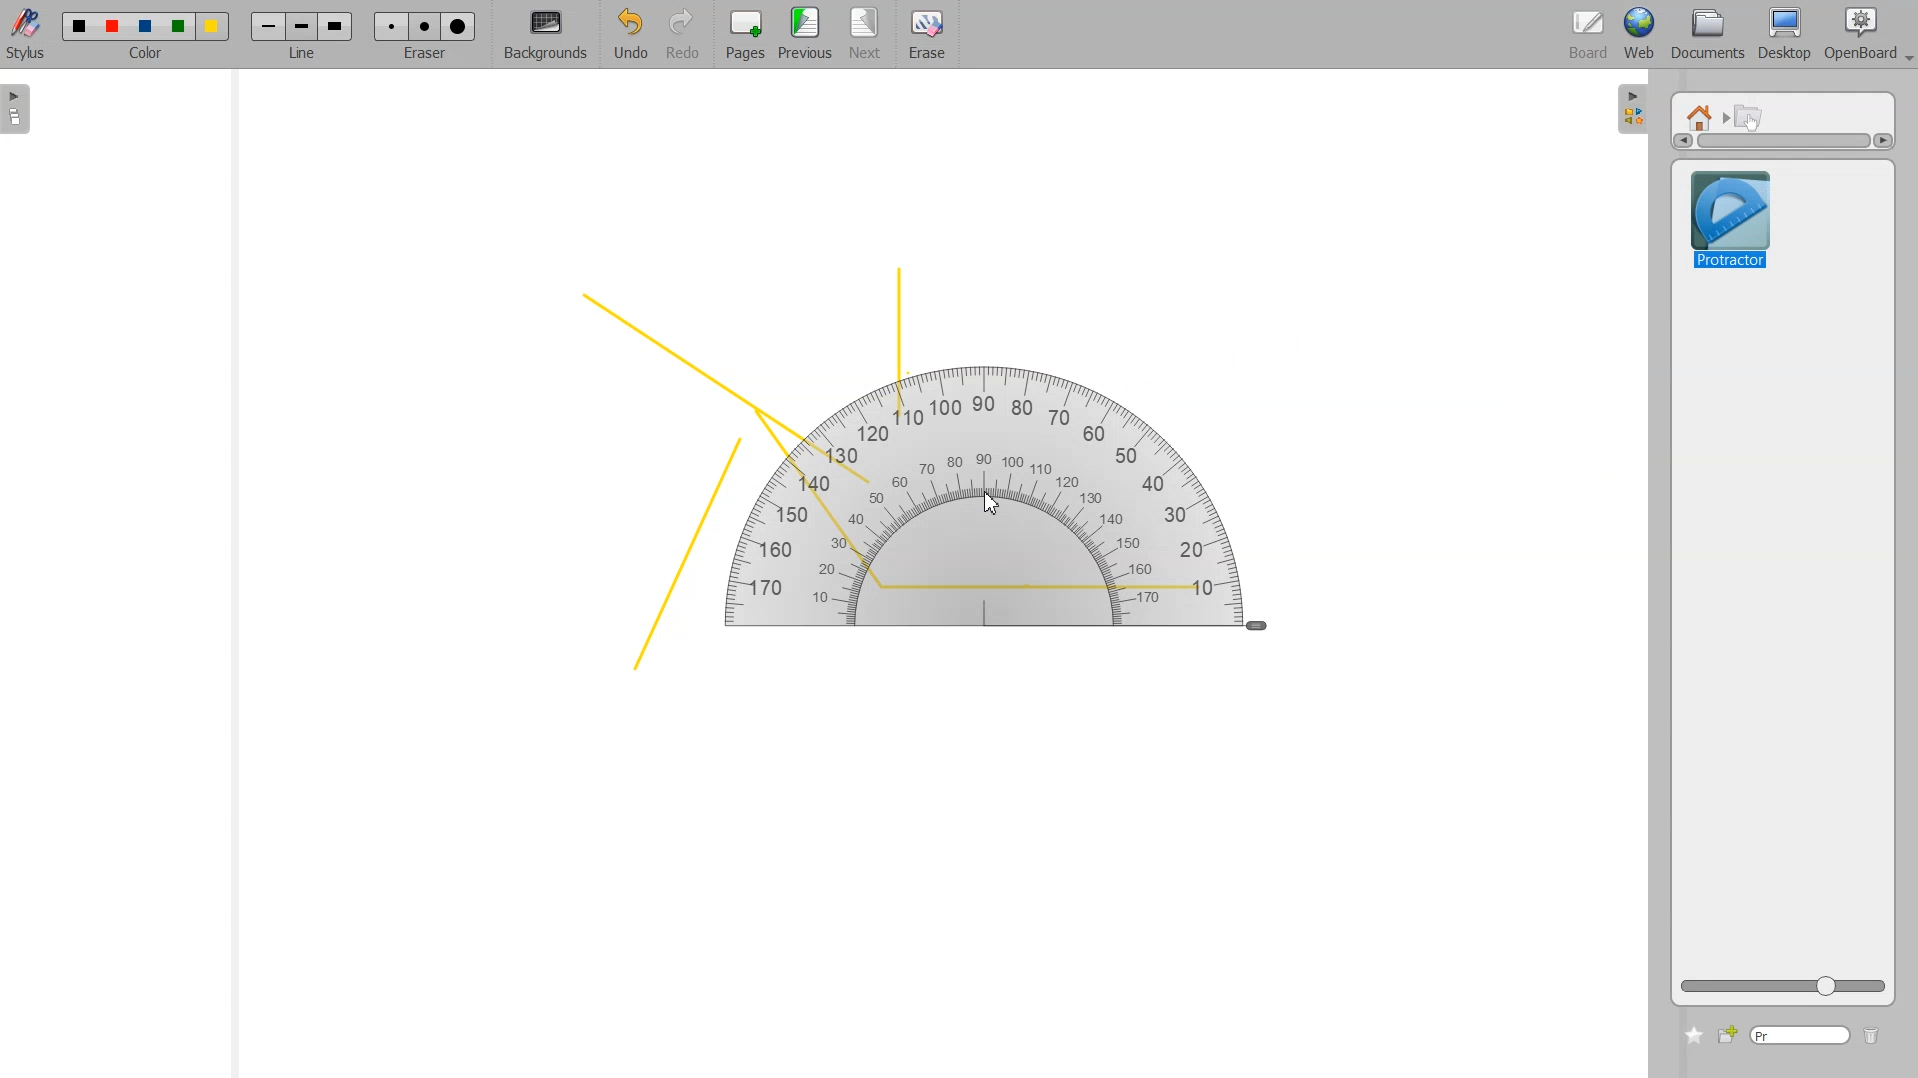  I want to click on Interactive, so click(1750, 116).